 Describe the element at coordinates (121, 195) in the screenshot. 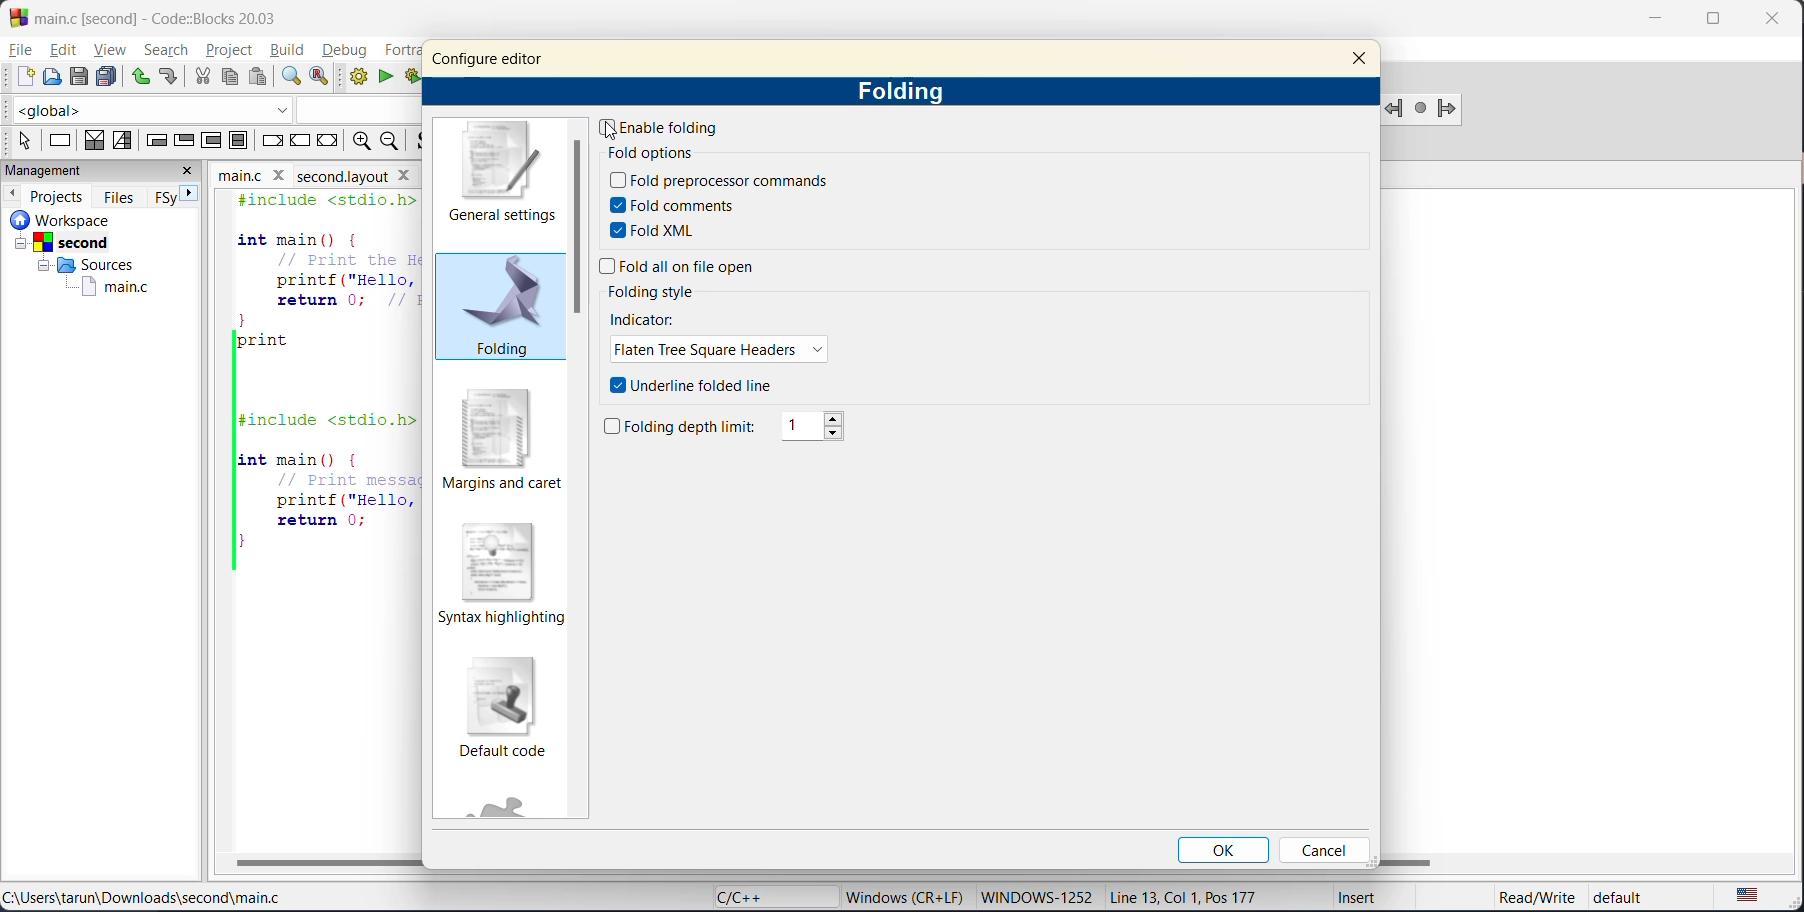

I see `files` at that location.